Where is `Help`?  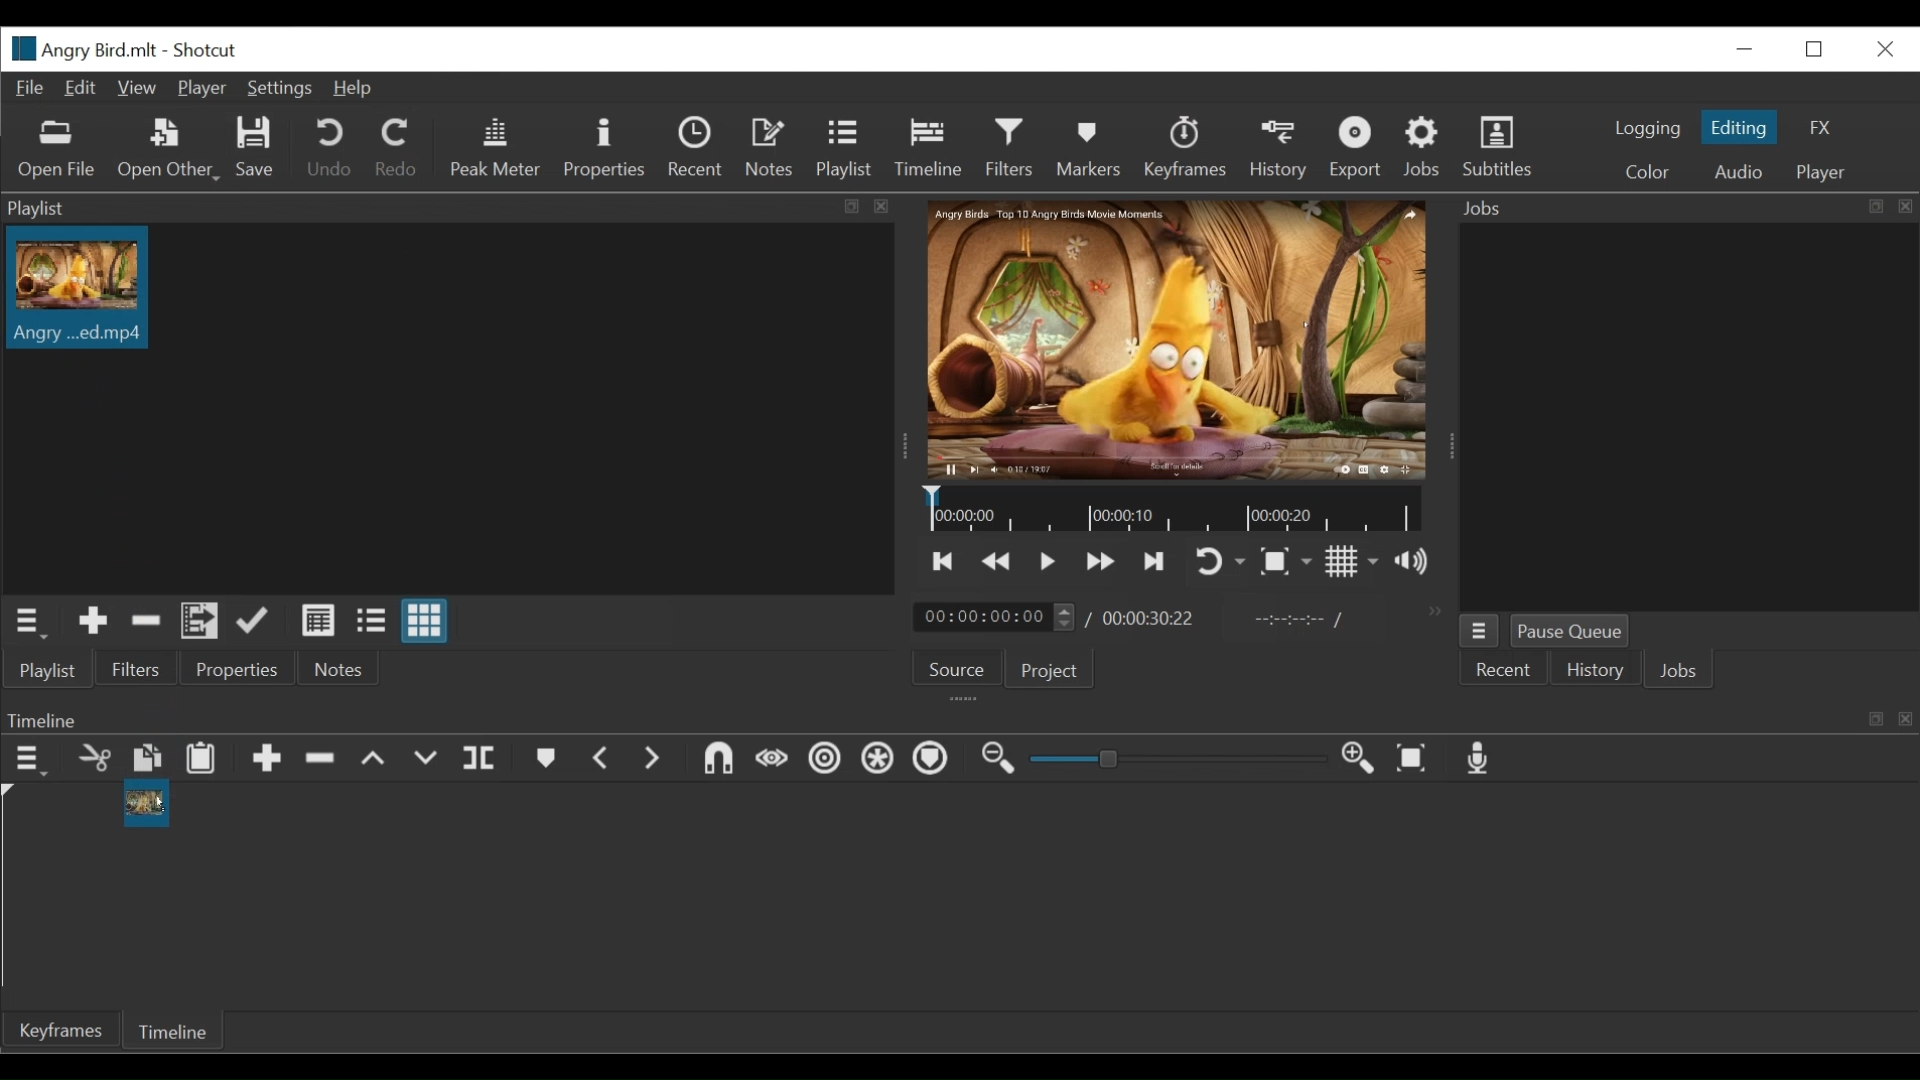 Help is located at coordinates (359, 89).